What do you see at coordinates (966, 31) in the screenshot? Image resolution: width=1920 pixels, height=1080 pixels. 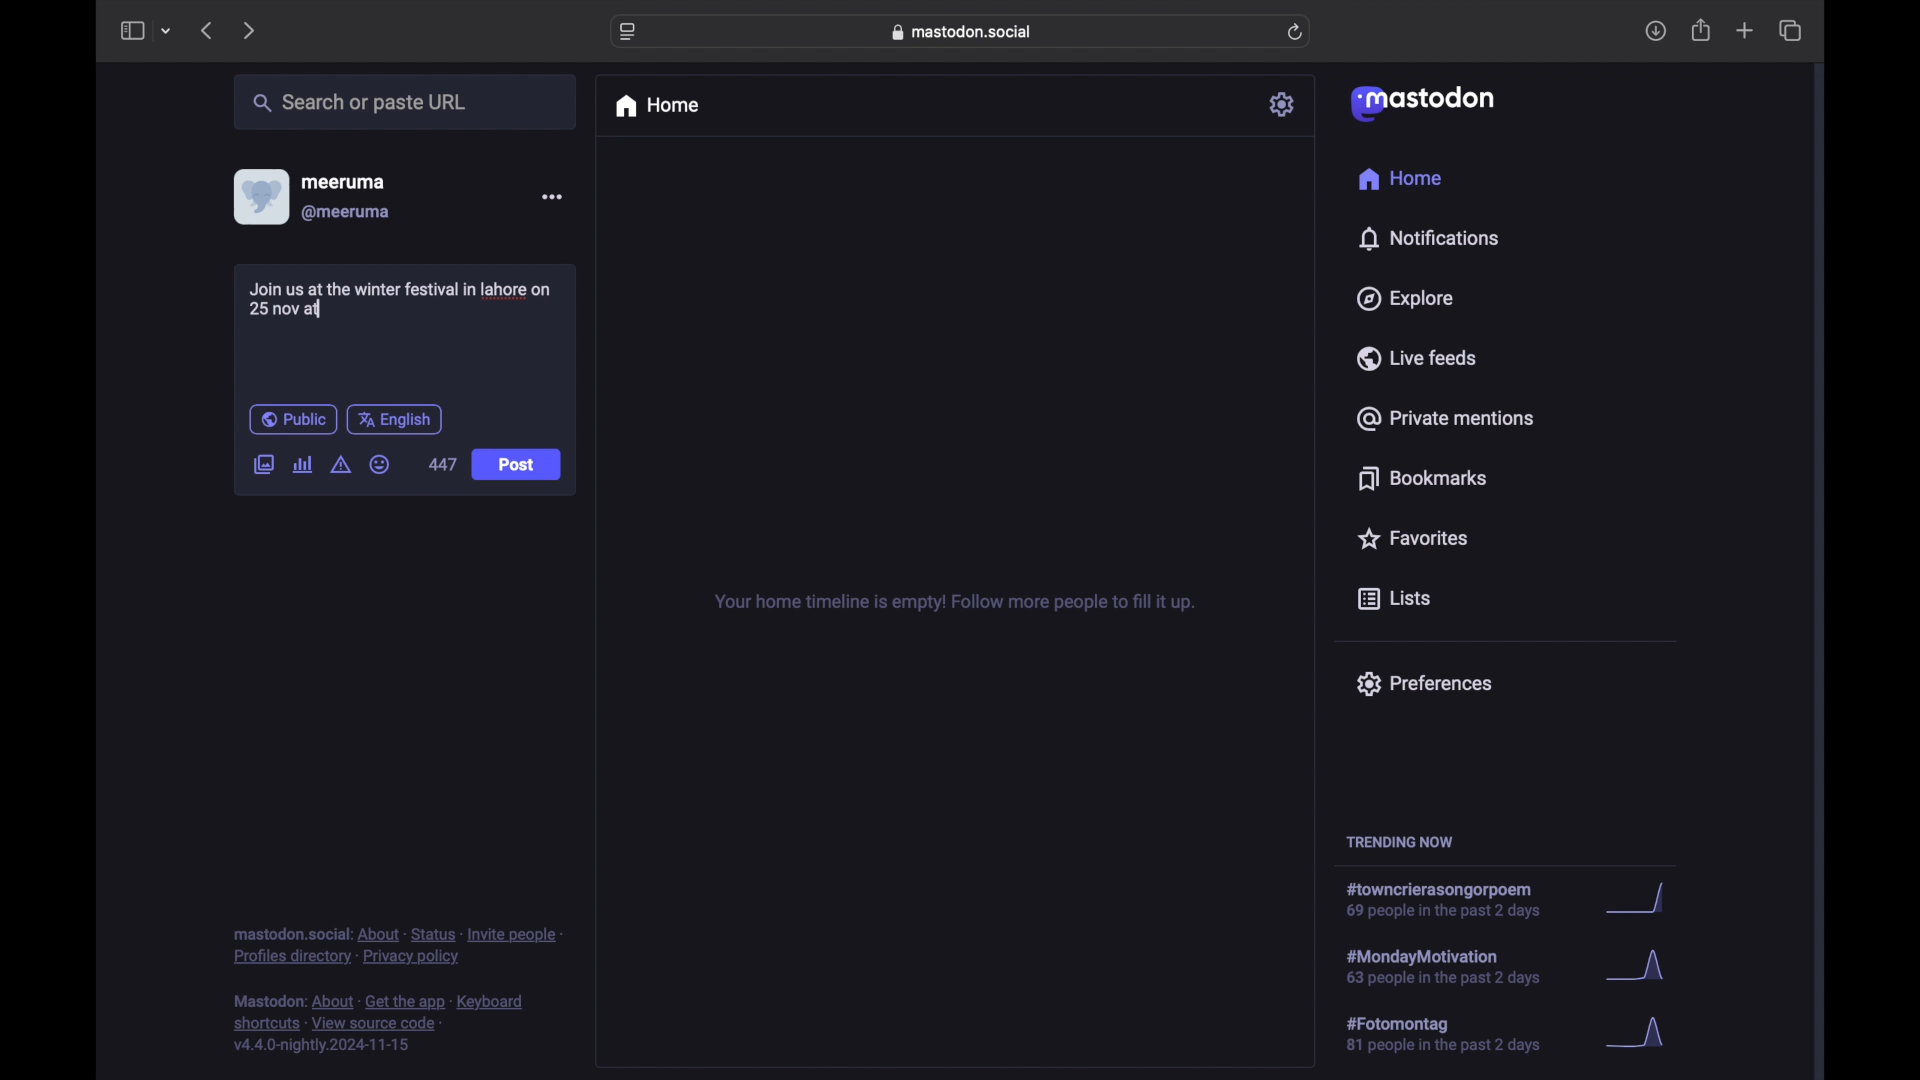 I see `web address` at bounding box center [966, 31].